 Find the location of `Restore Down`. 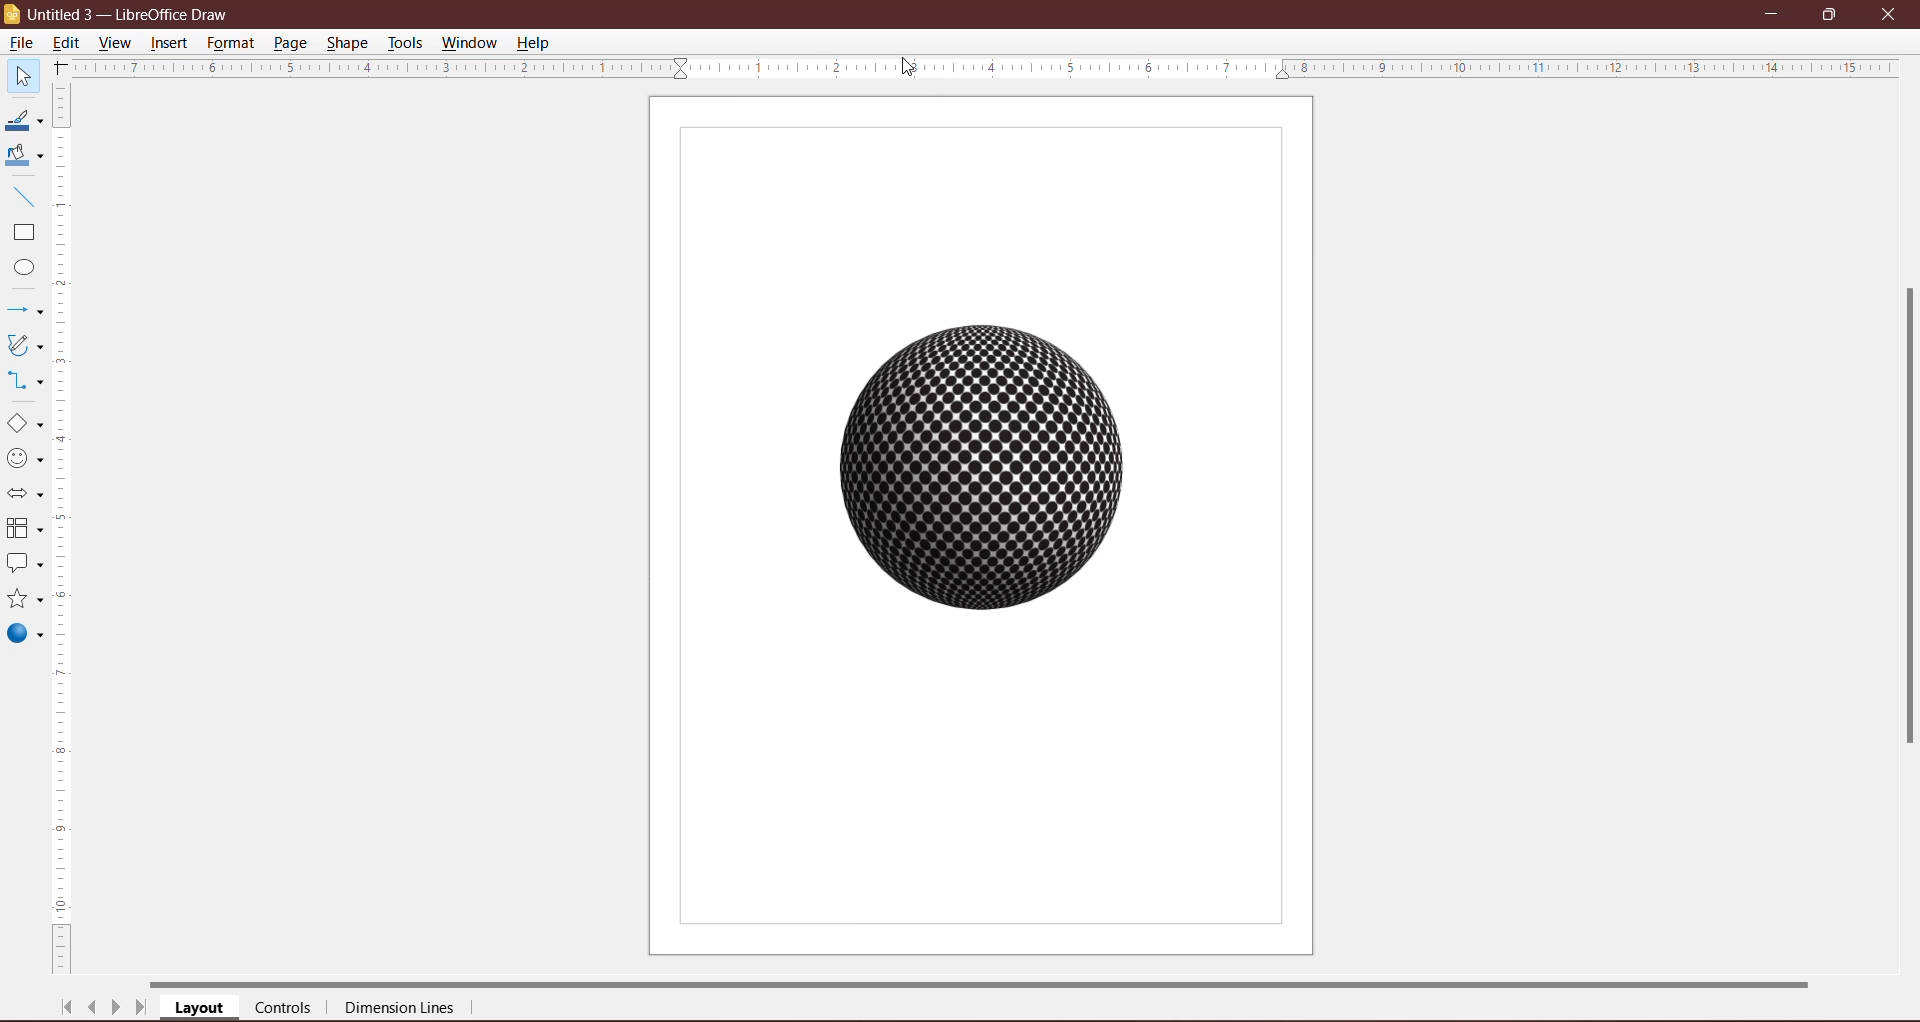

Restore Down is located at coordinates (1829, 13).